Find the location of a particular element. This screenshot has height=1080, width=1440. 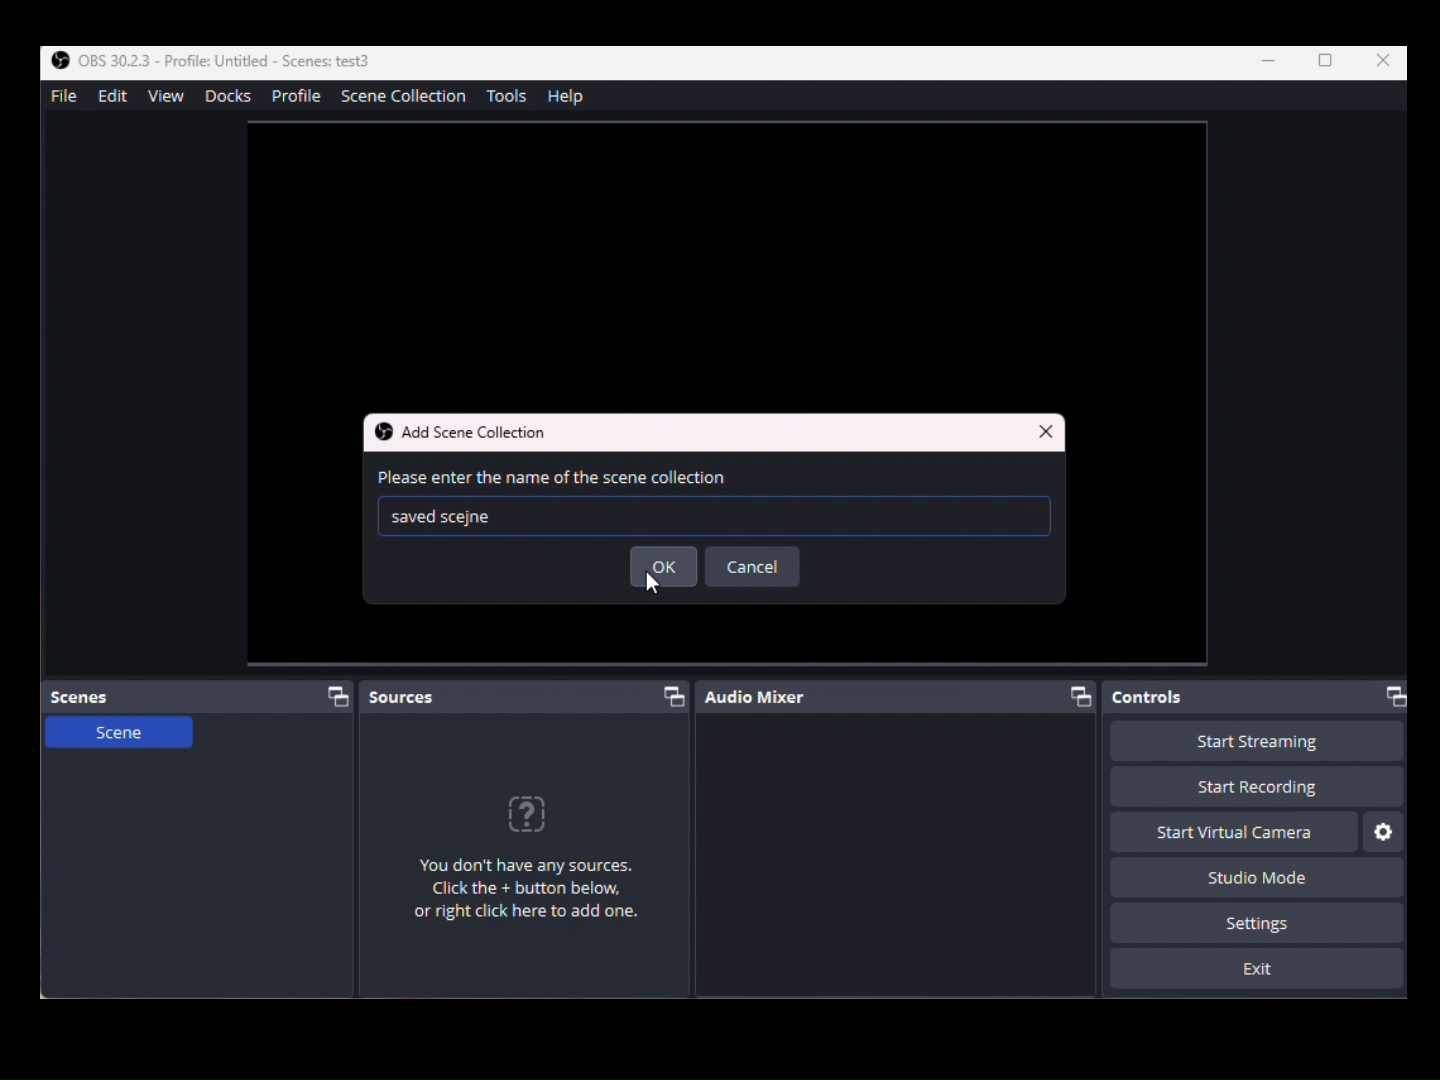

ok is located at coordinates (665, 573).